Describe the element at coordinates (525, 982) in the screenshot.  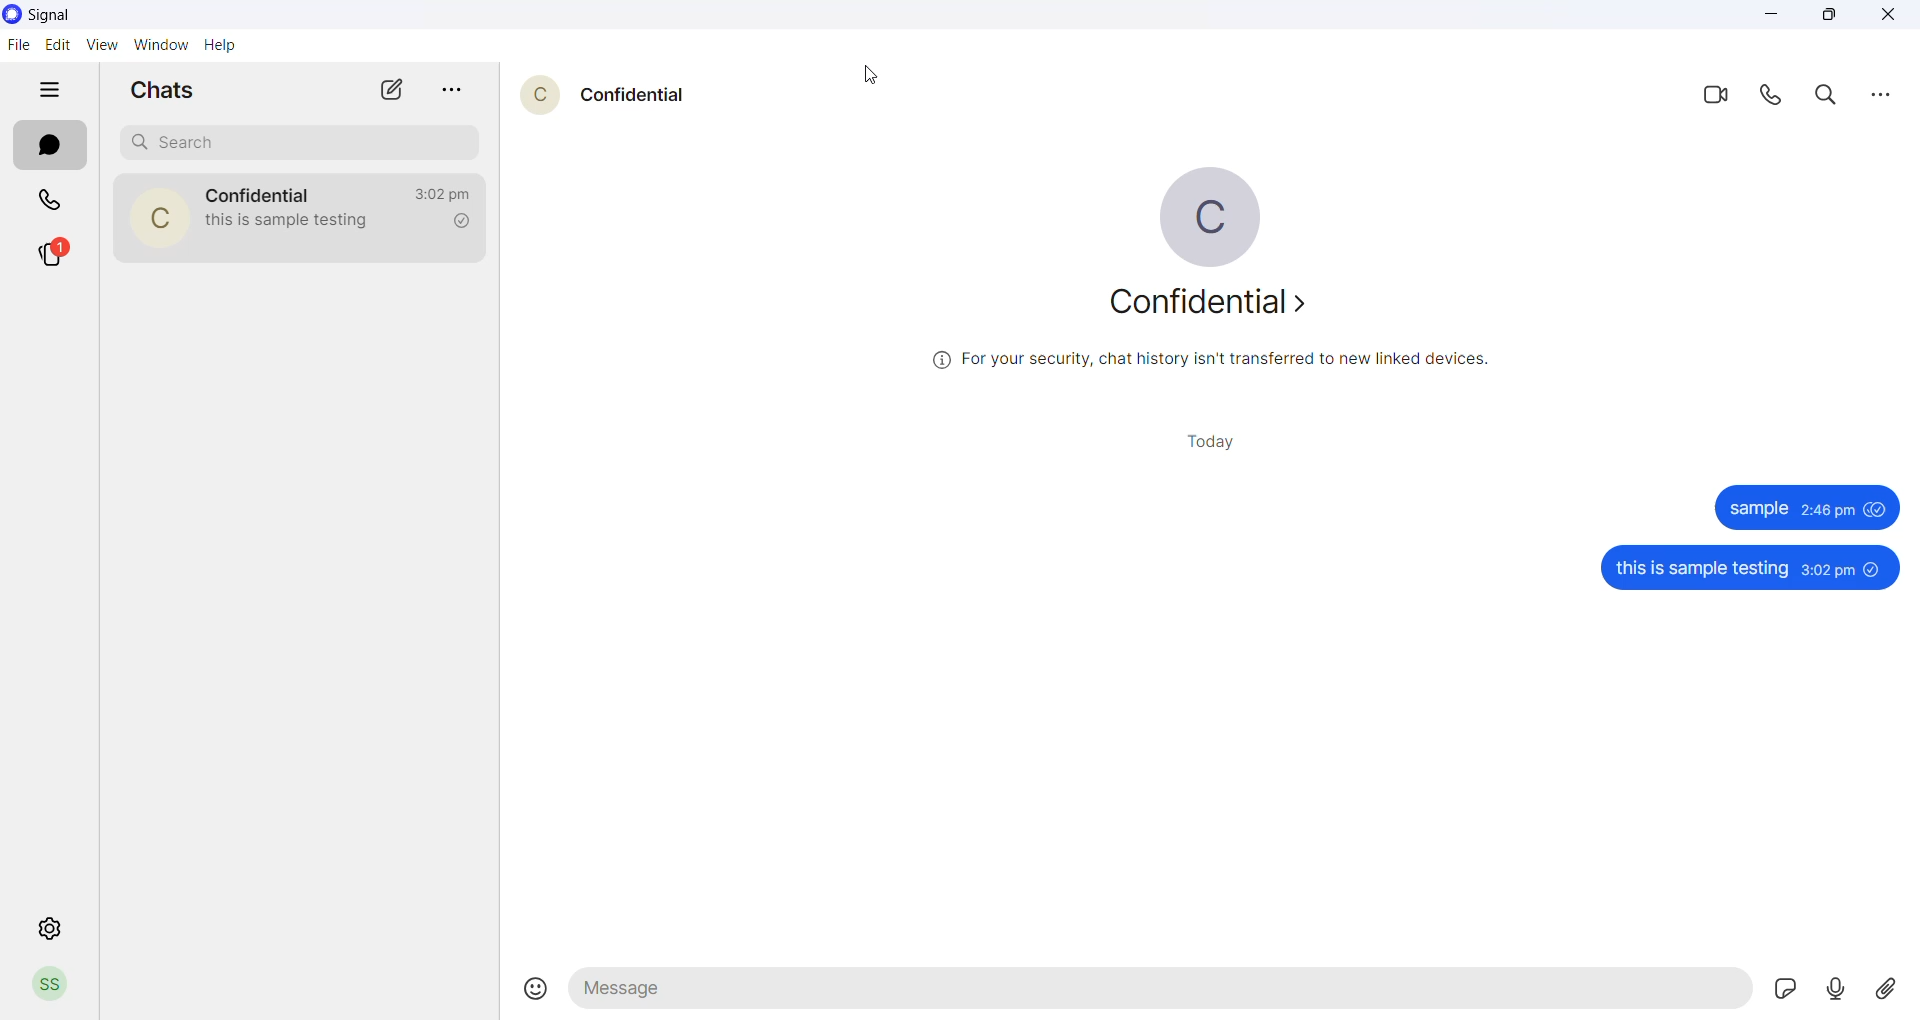
I see `emojis` at that location.